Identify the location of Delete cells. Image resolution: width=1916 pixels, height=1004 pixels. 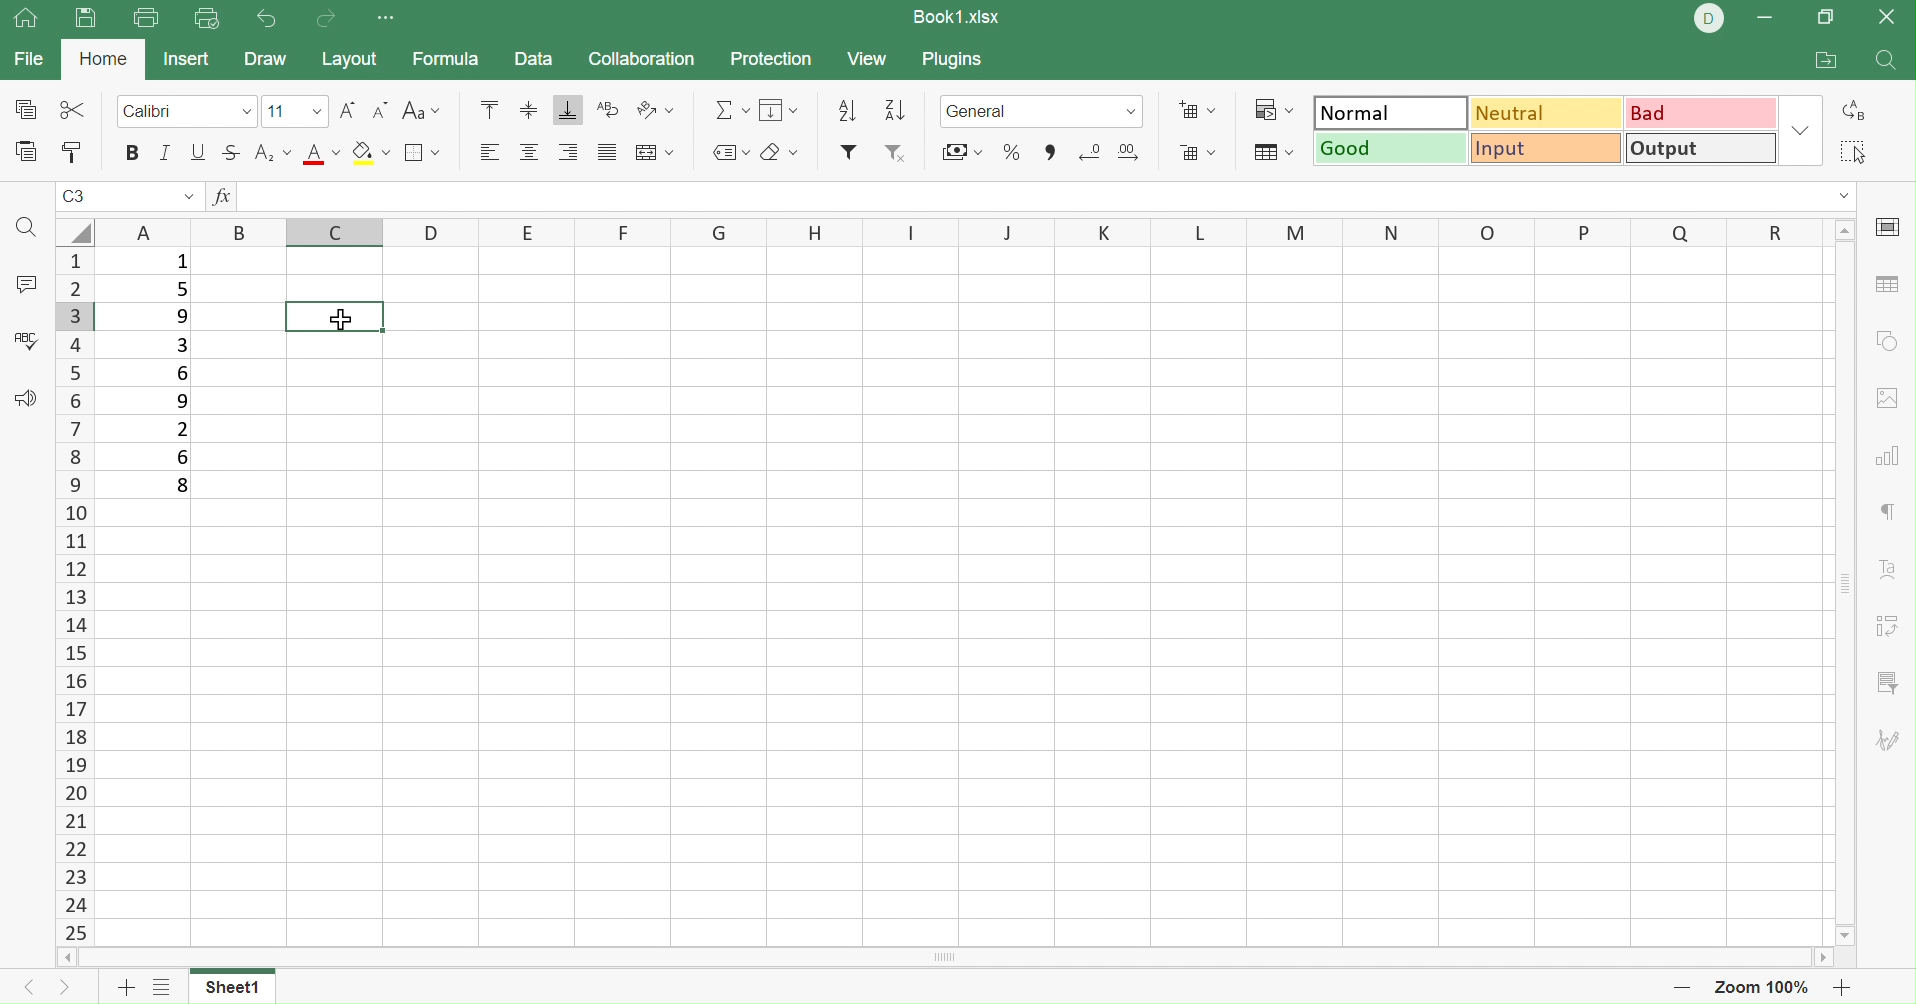
(1199, 156).